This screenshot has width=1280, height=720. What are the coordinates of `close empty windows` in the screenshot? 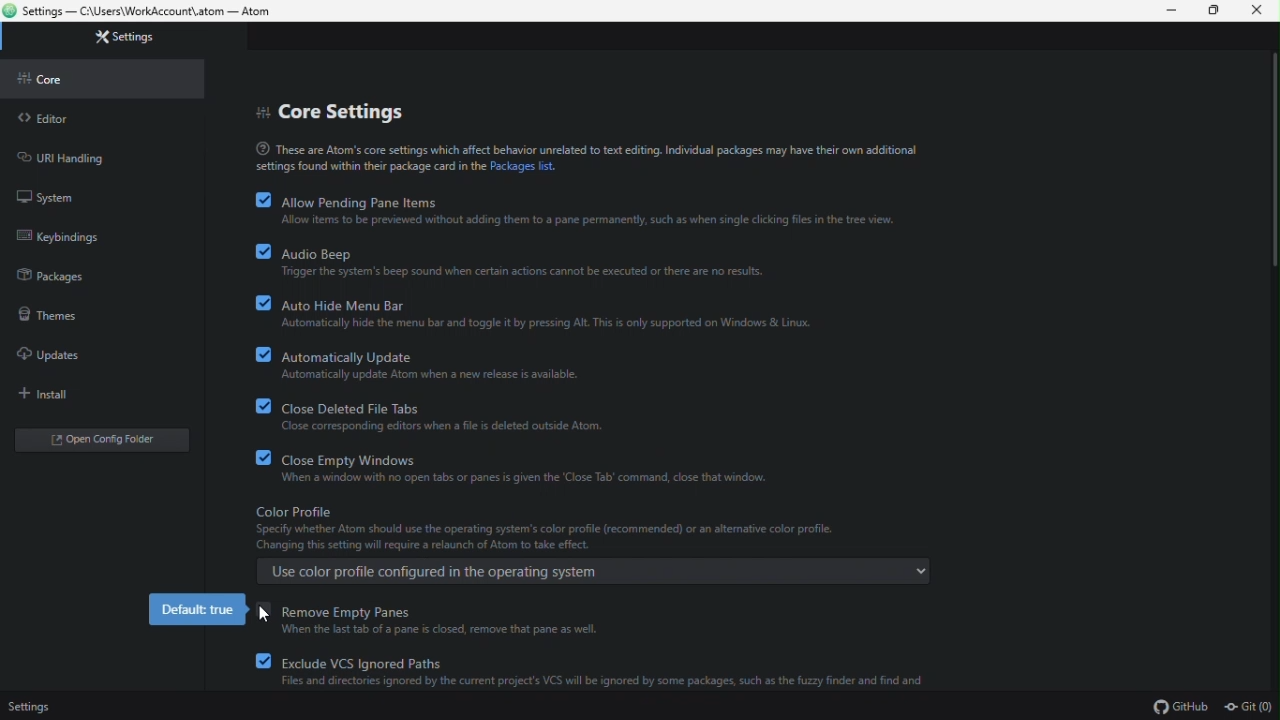 It's located at (537, 466).